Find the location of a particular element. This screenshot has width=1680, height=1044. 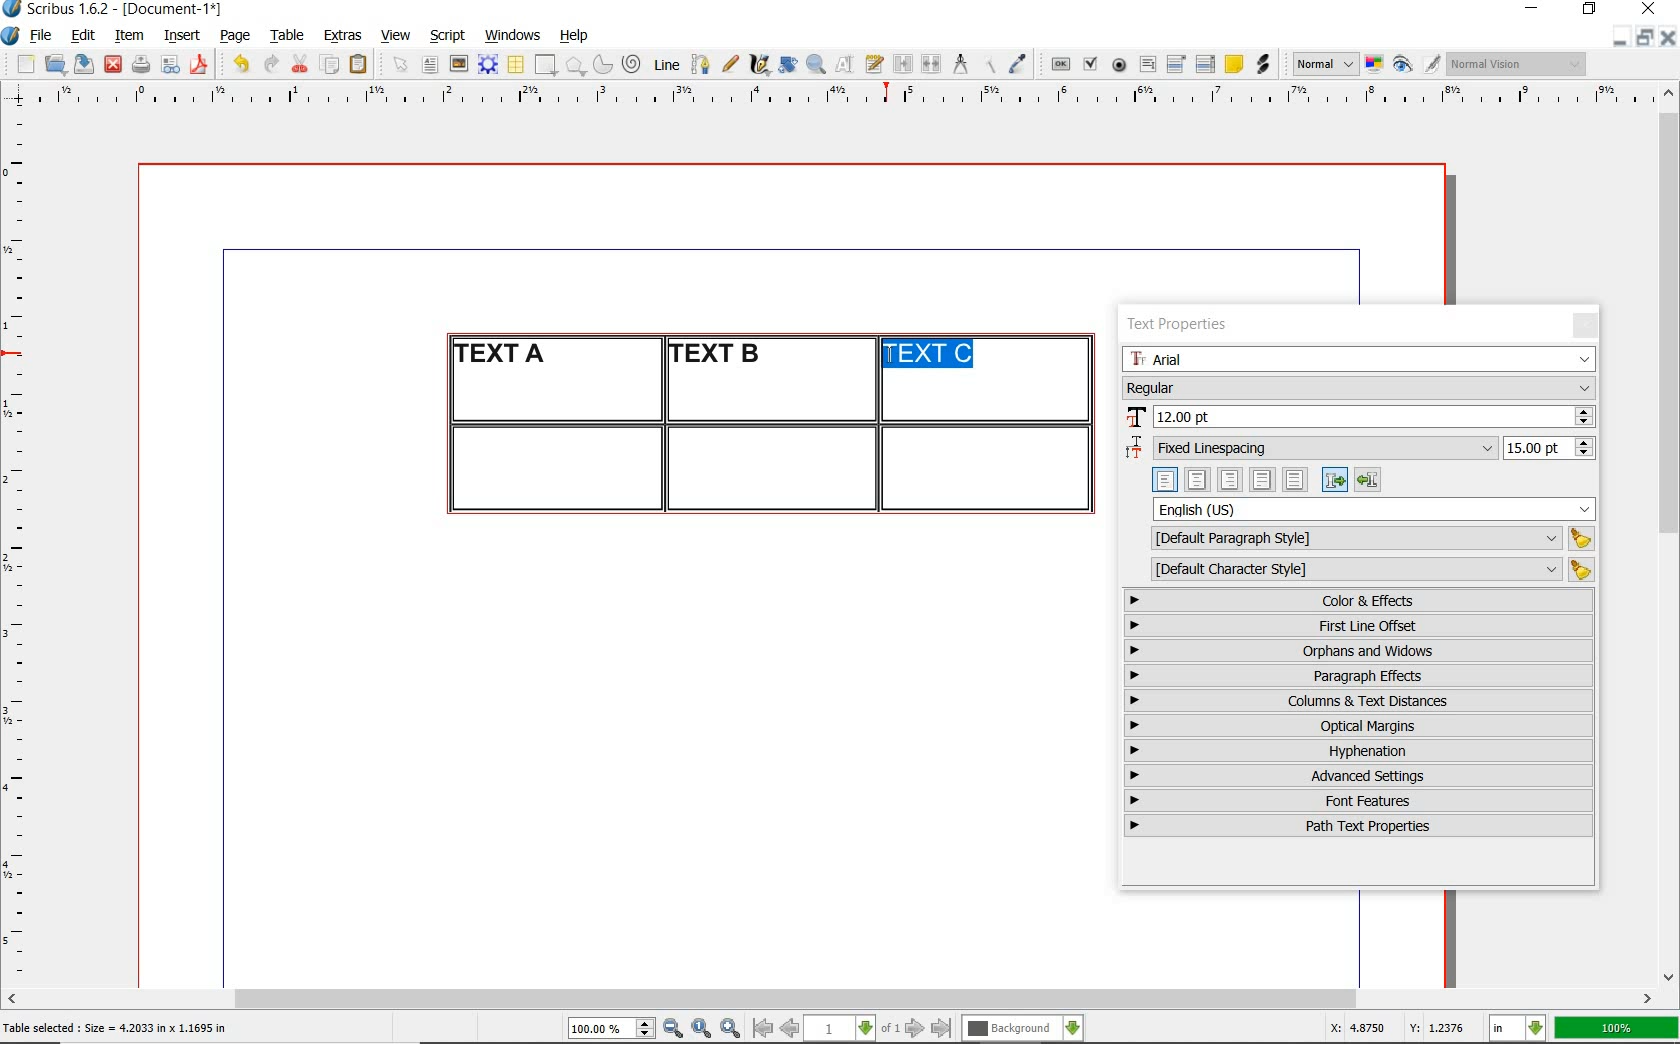

text language is located at coordinates (1375, 509).